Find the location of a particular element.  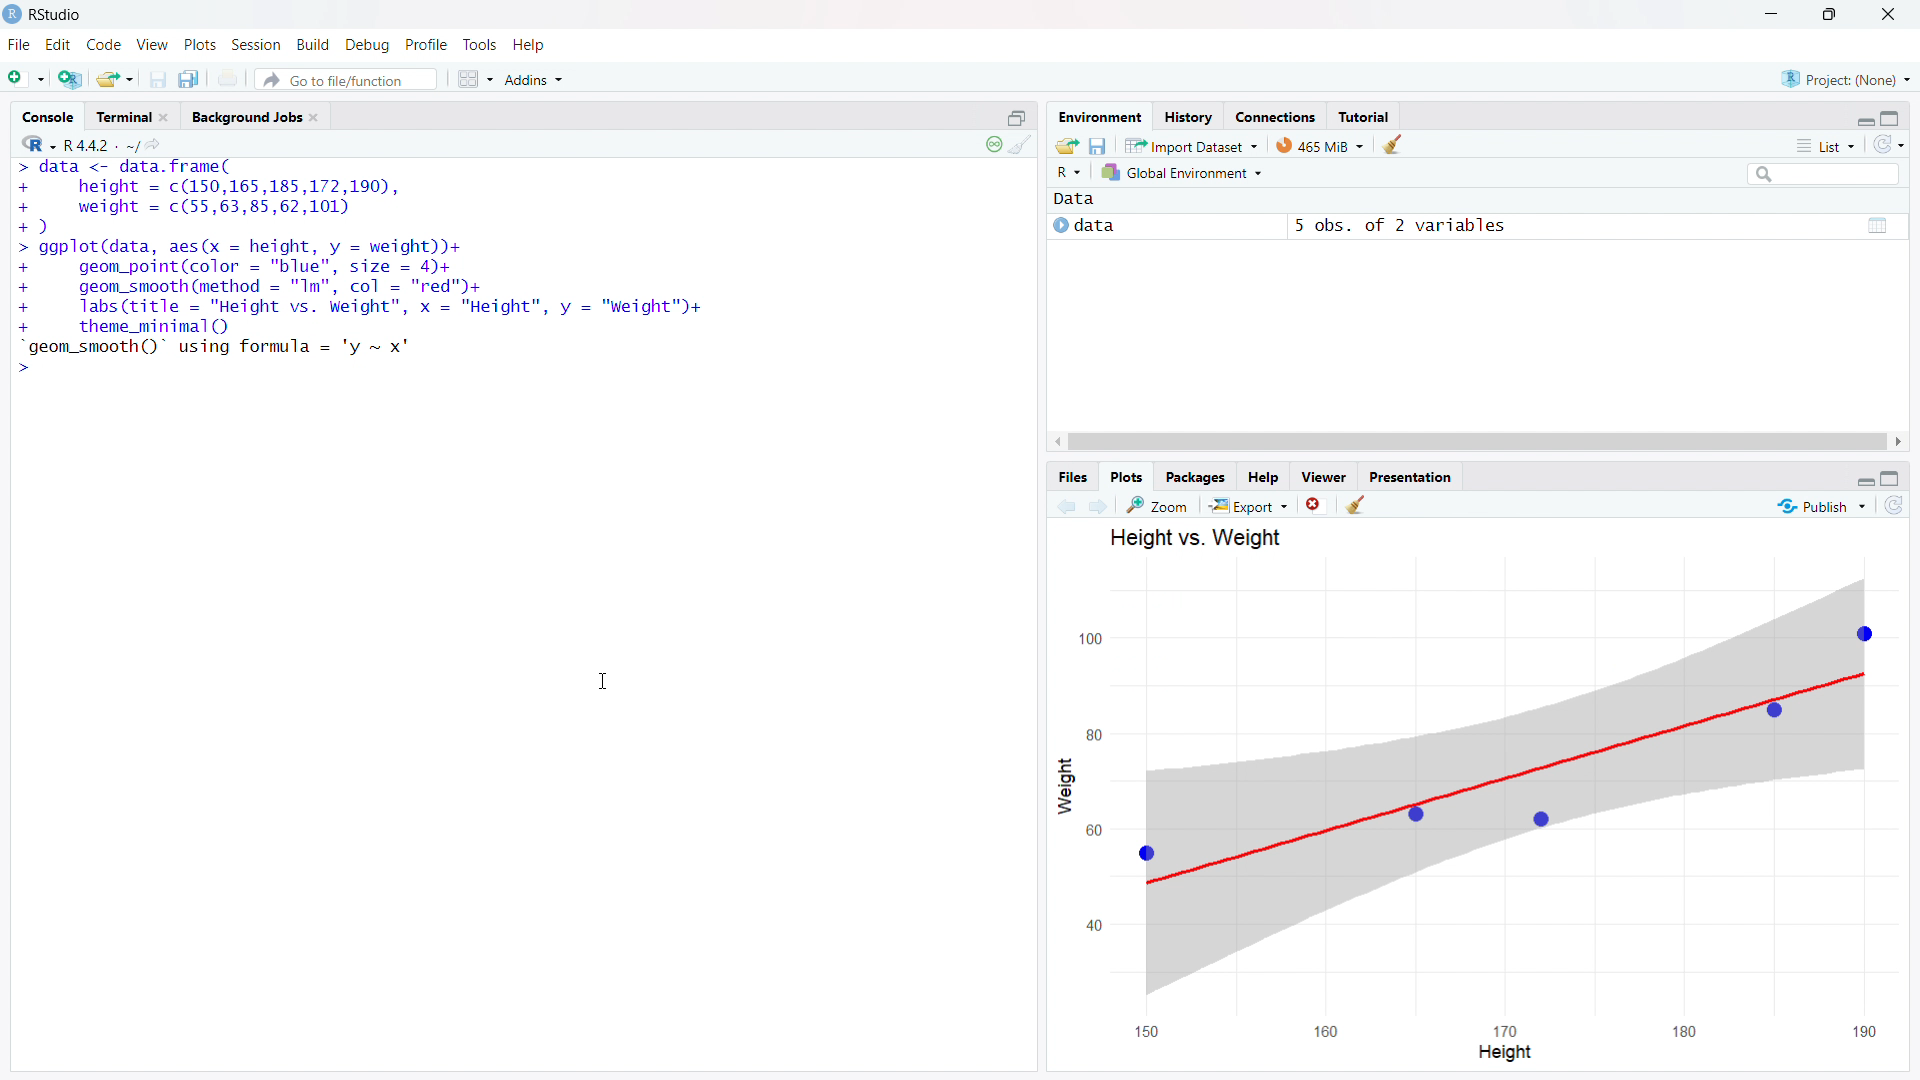

+) is located at coordinates (35, 227).